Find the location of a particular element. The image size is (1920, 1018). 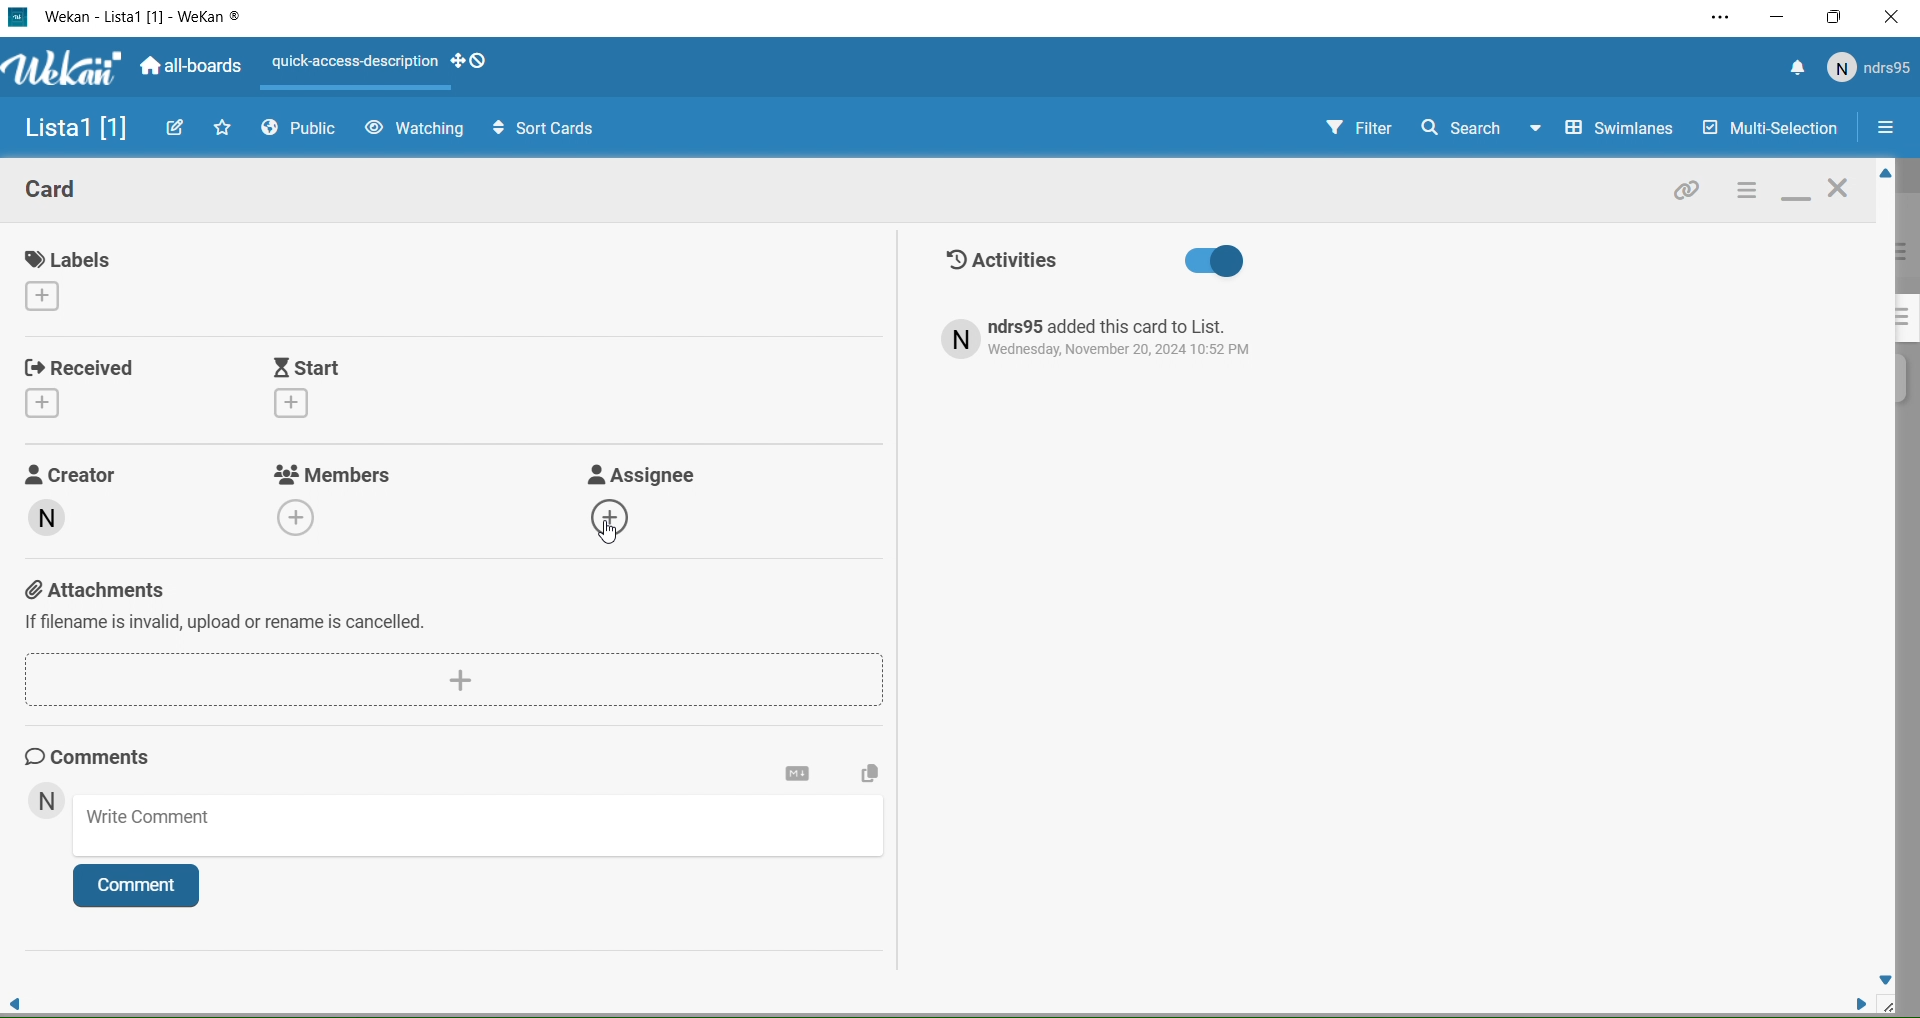

User is located at coordinates (46, 803).